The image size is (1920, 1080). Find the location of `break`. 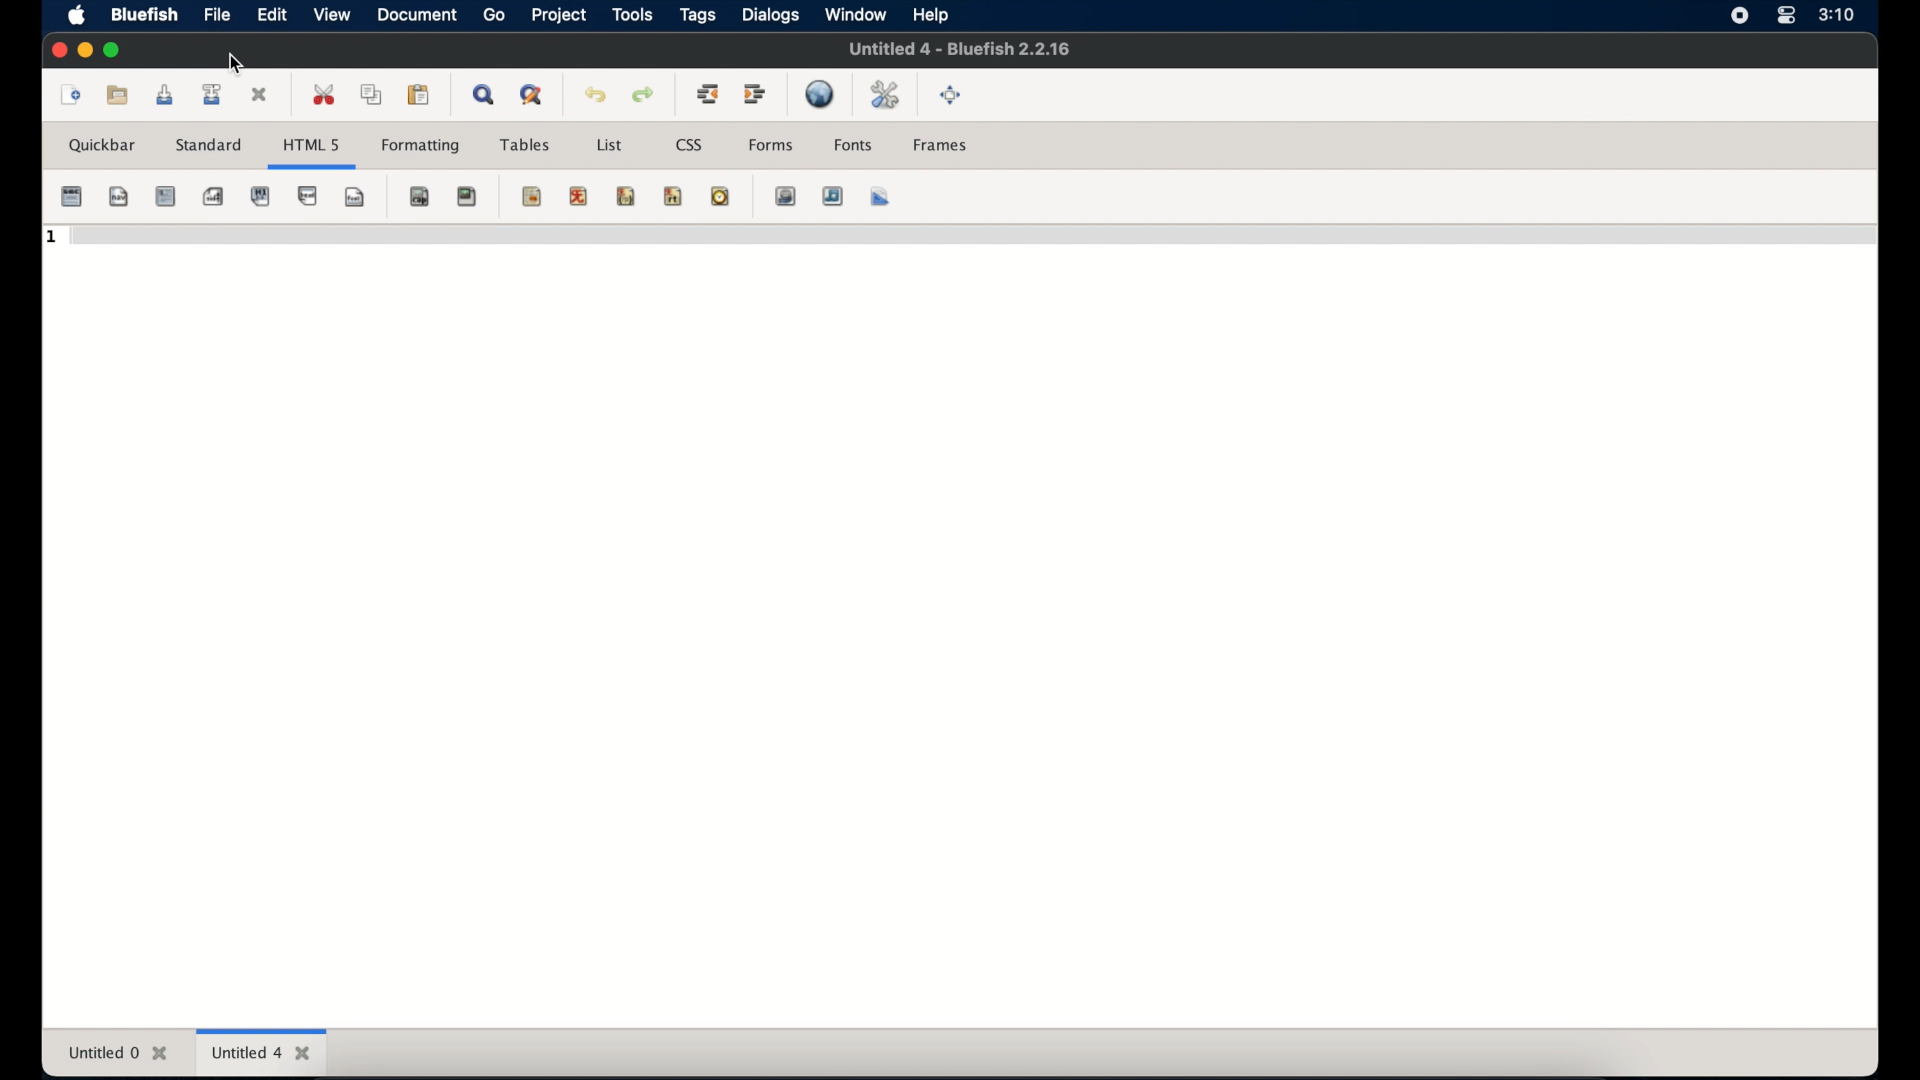

break is located at coordinates (308, 197).